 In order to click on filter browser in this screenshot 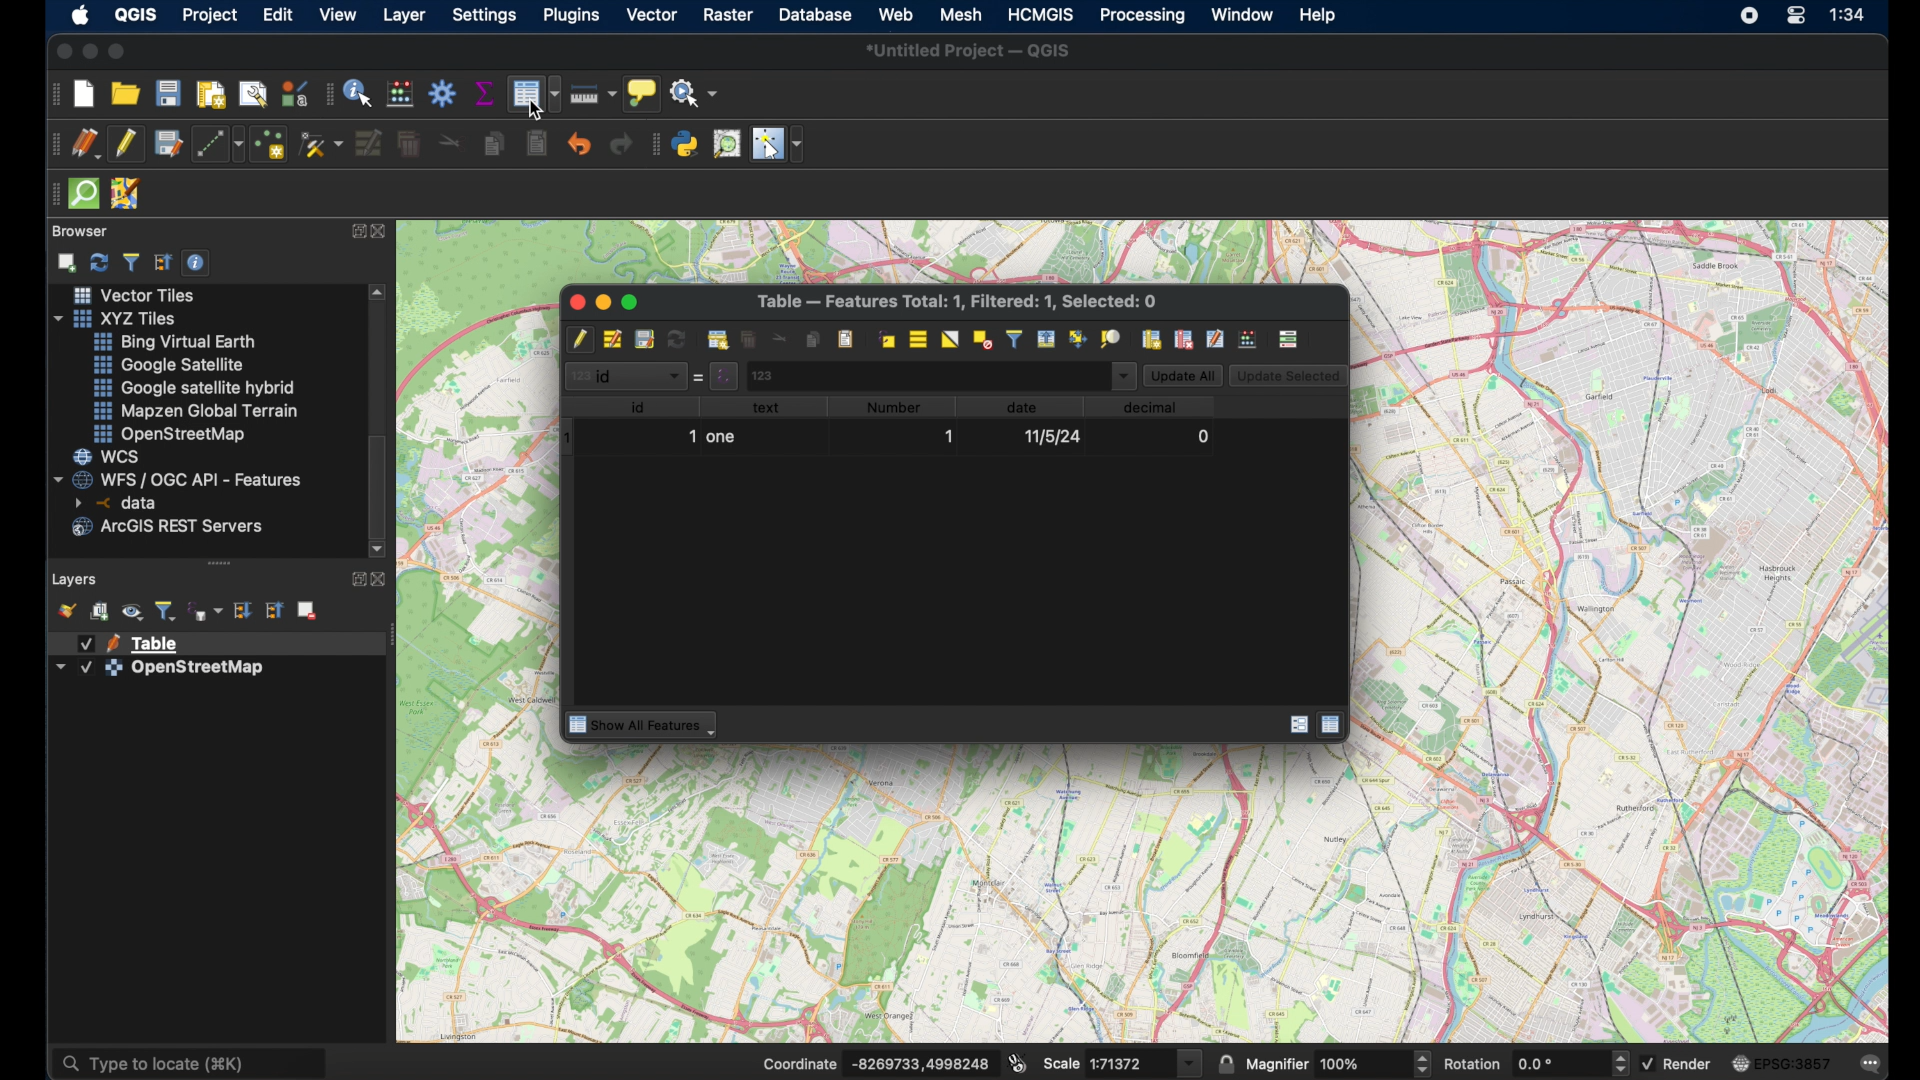, I will do `click(131, 262)`.